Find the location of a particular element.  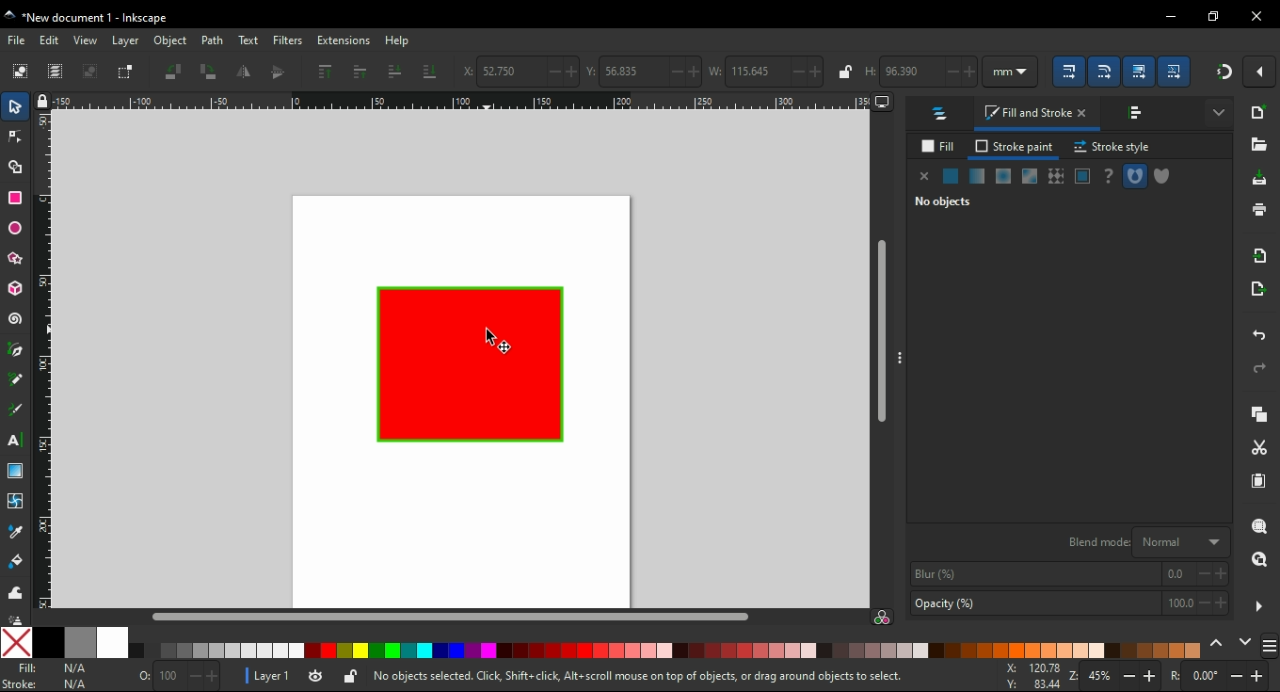

object is located at coordinates (173, 41).